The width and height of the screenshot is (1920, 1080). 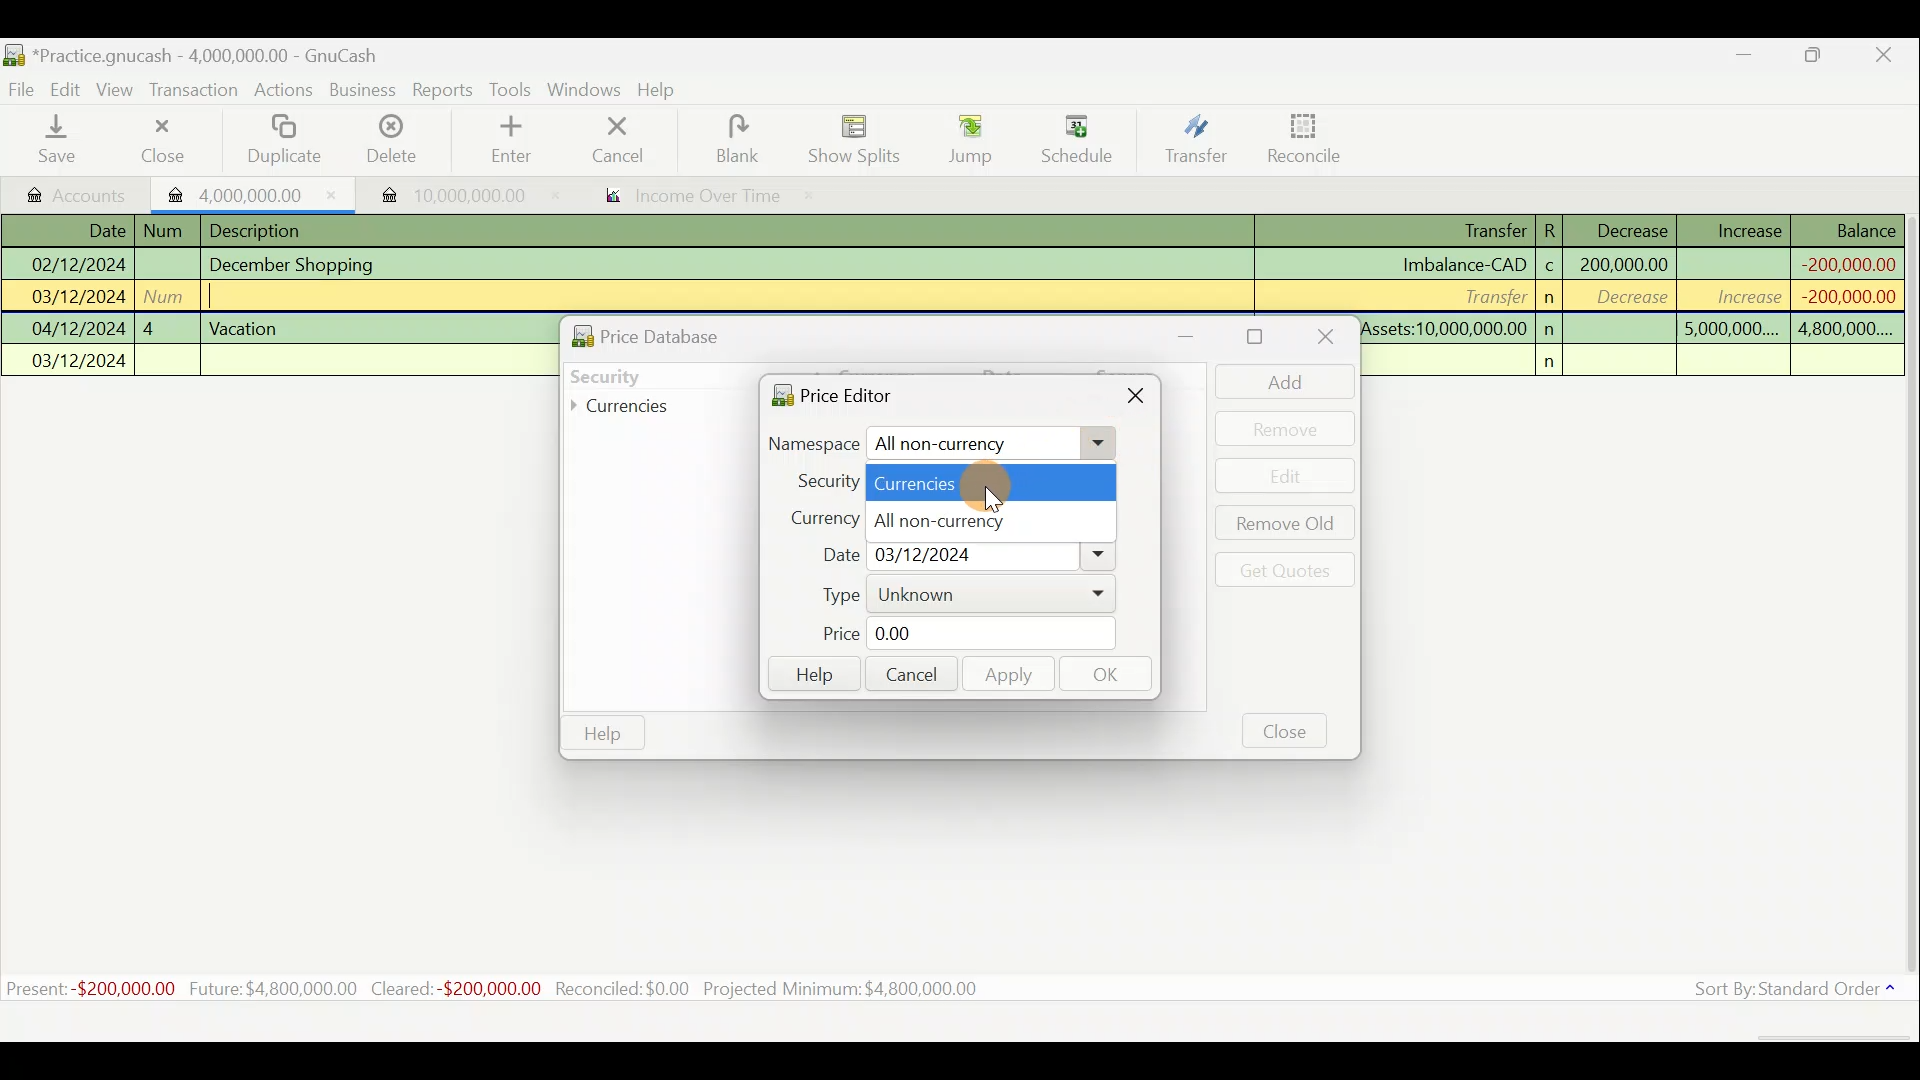 I want to click on Close, so click(x=1322, y=339).